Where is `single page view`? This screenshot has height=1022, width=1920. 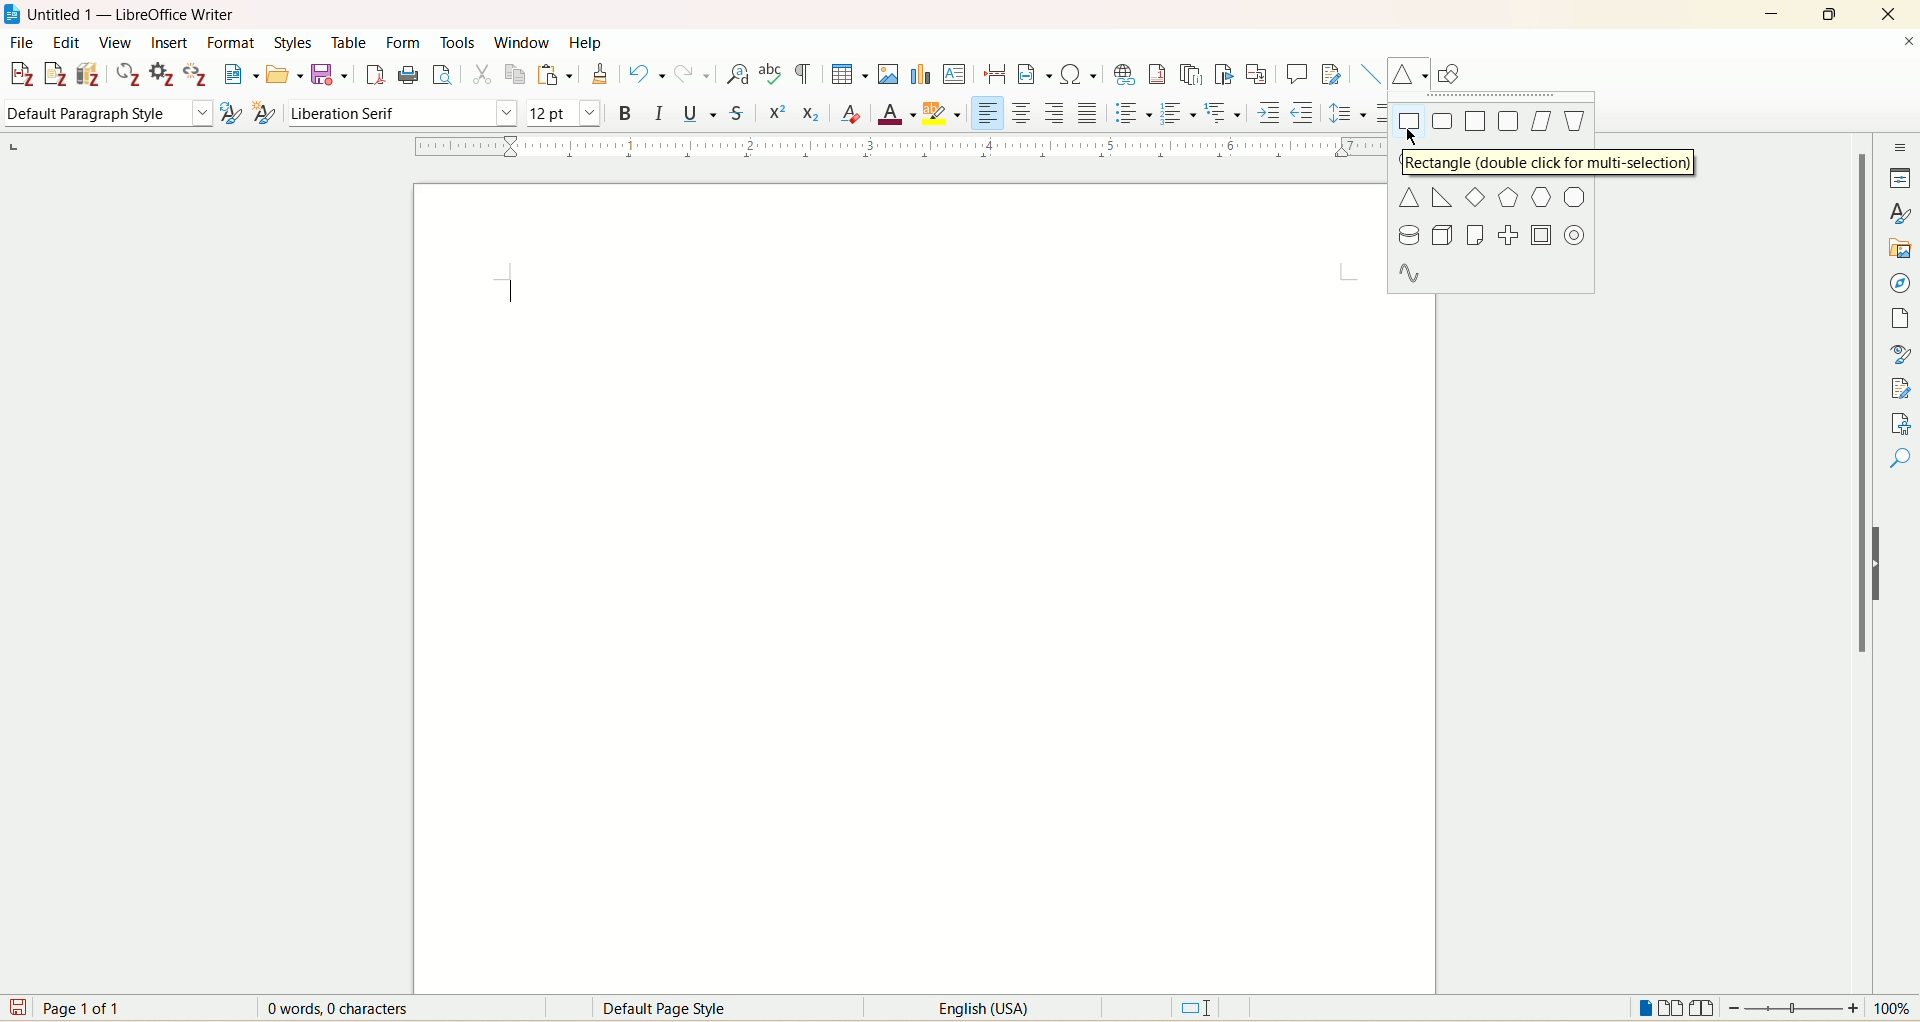
single page view is located at coordinates (1645, 1007).